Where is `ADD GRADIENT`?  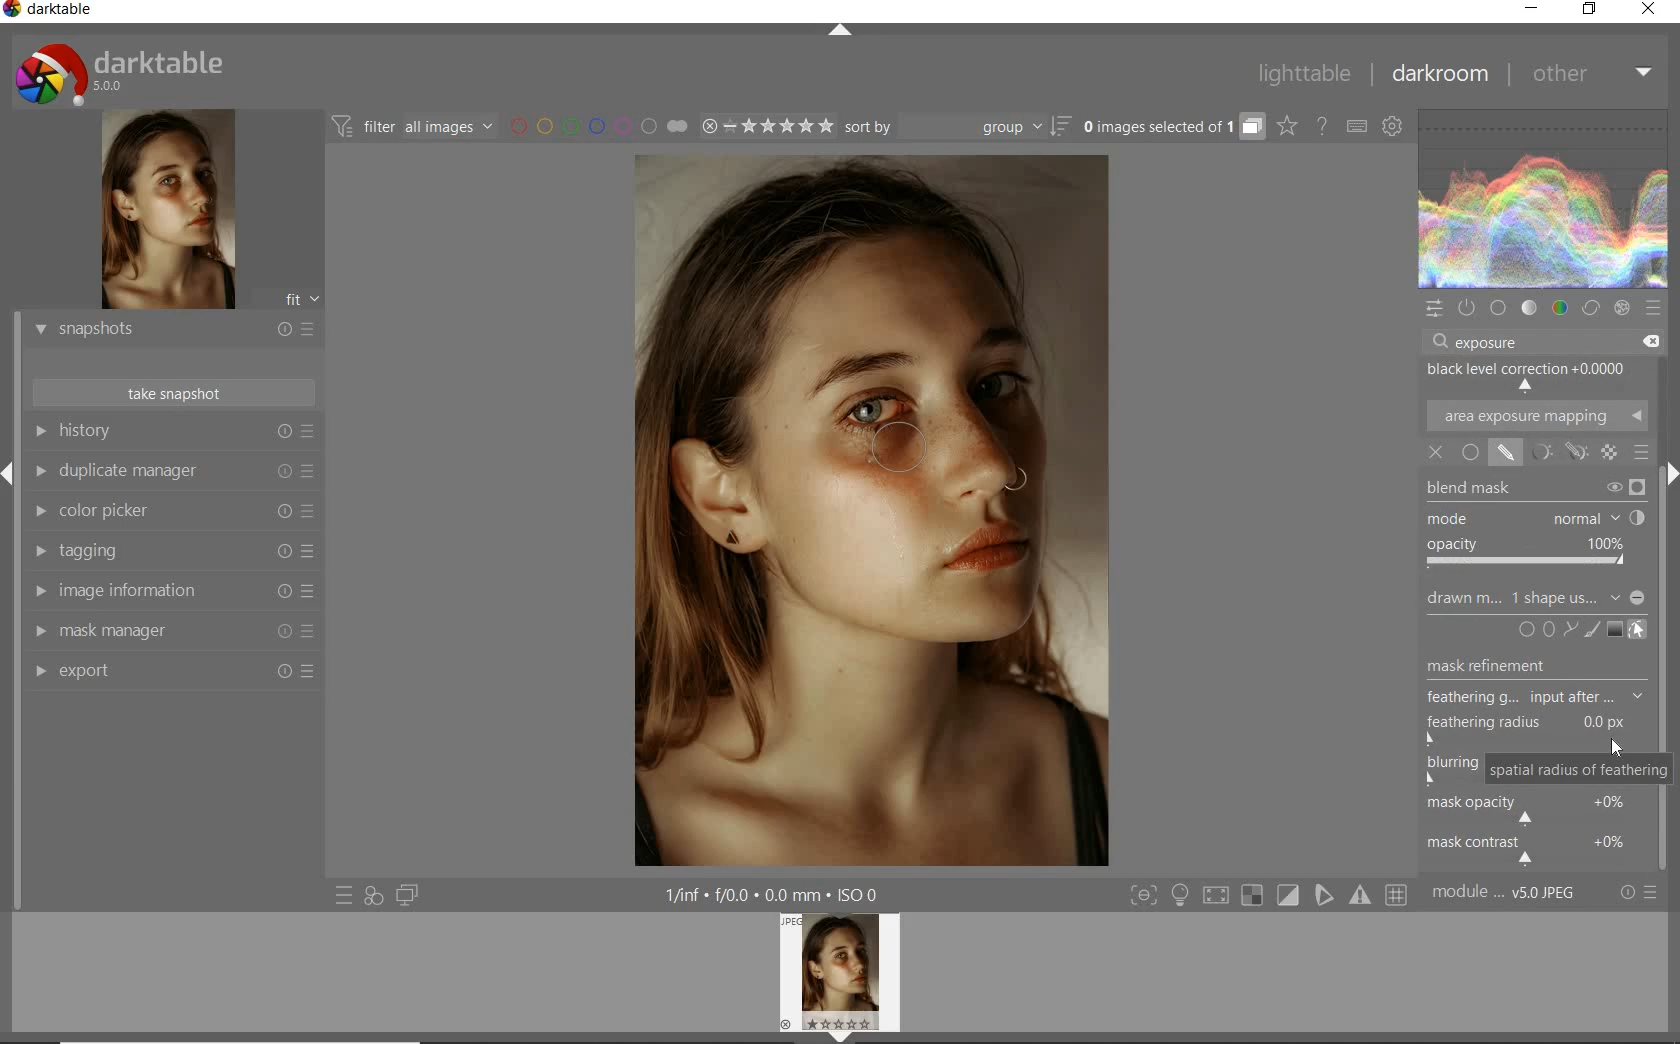 ADD GRADIENT is located at coordinates (1613, 630).